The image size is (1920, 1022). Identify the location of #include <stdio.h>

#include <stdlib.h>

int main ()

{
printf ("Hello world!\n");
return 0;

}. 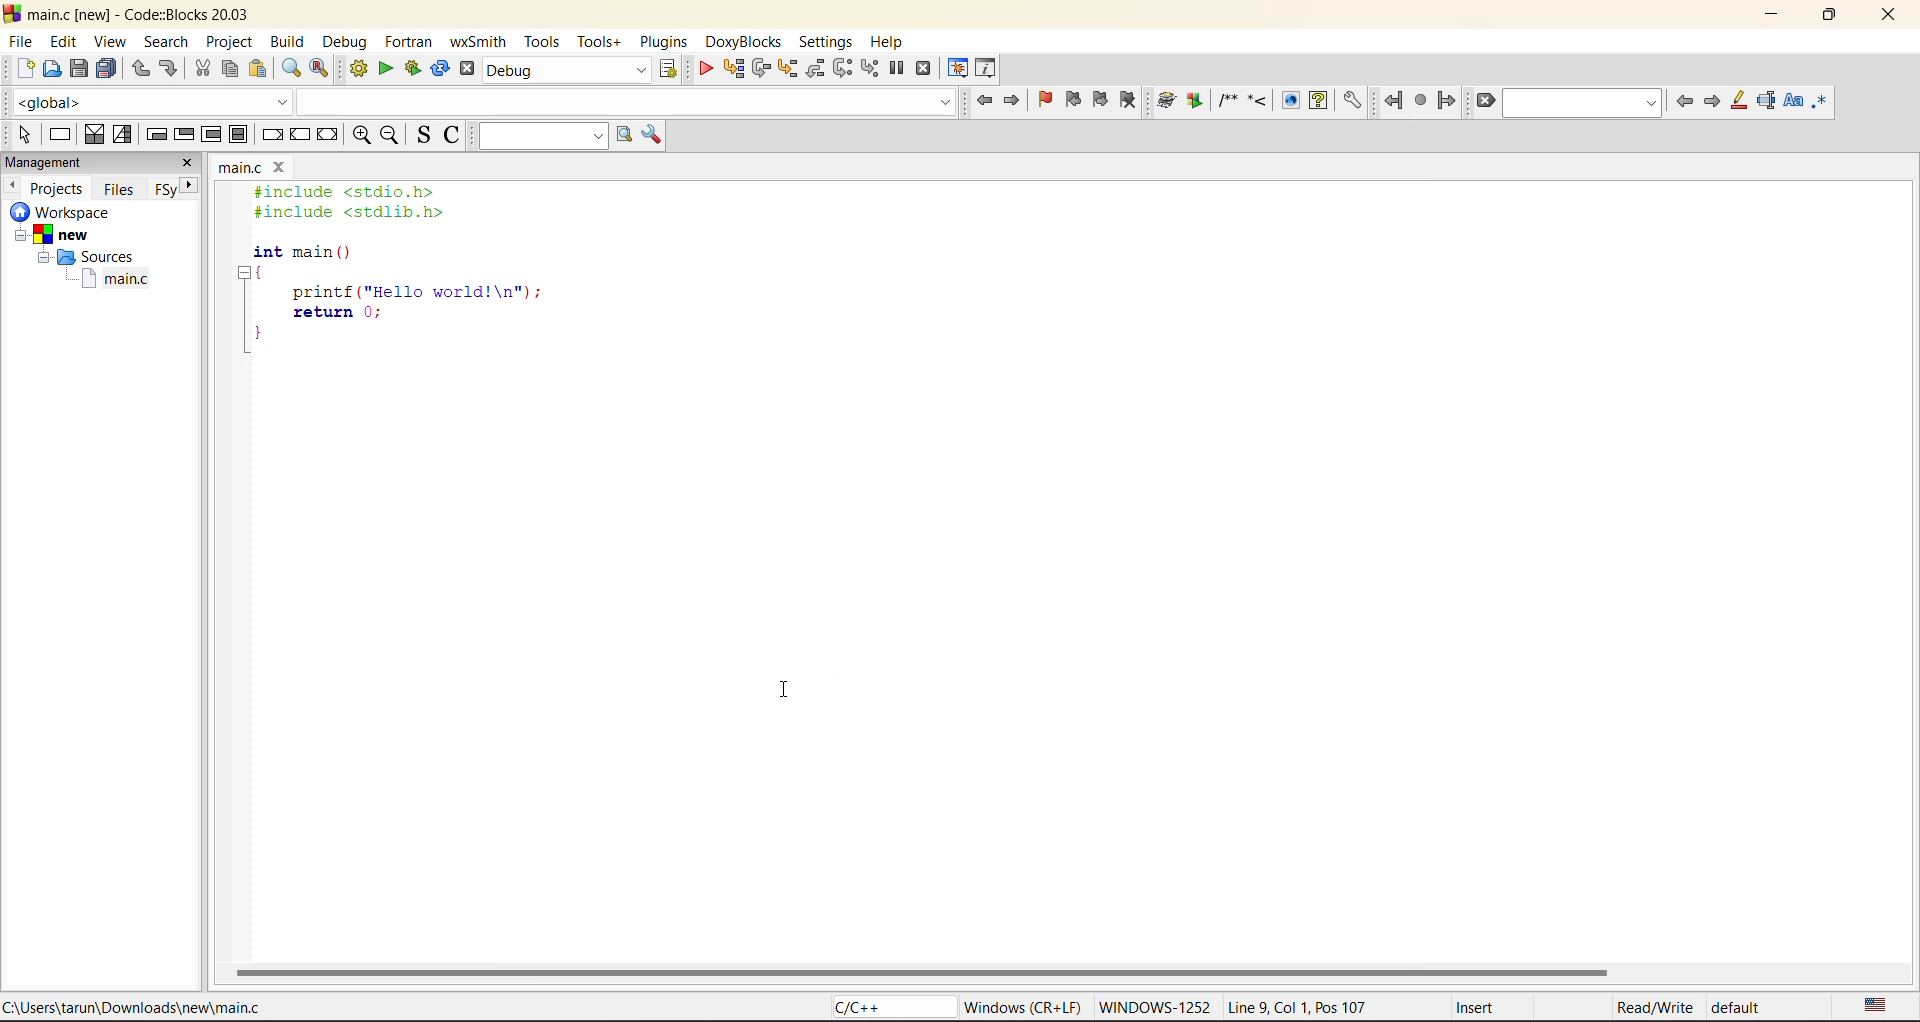
(405, 276).